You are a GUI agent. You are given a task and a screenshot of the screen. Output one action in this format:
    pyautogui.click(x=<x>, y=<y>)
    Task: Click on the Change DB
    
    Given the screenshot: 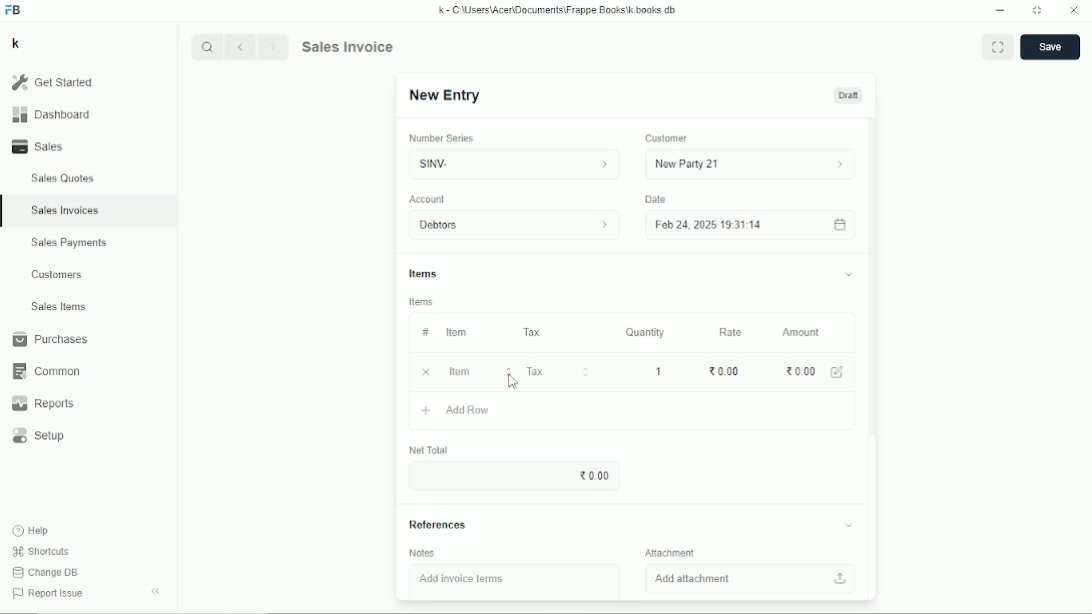 What is the action you would take?
    pyautogui.click(x=45, y=573)
    